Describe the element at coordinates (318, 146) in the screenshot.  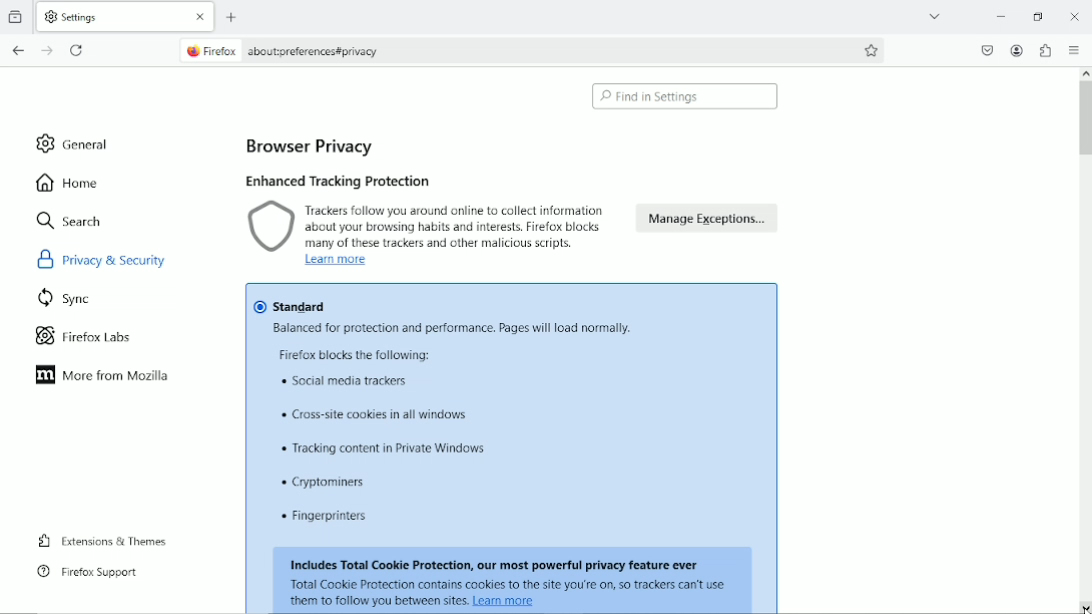
I see `Browser privacy` at that location.